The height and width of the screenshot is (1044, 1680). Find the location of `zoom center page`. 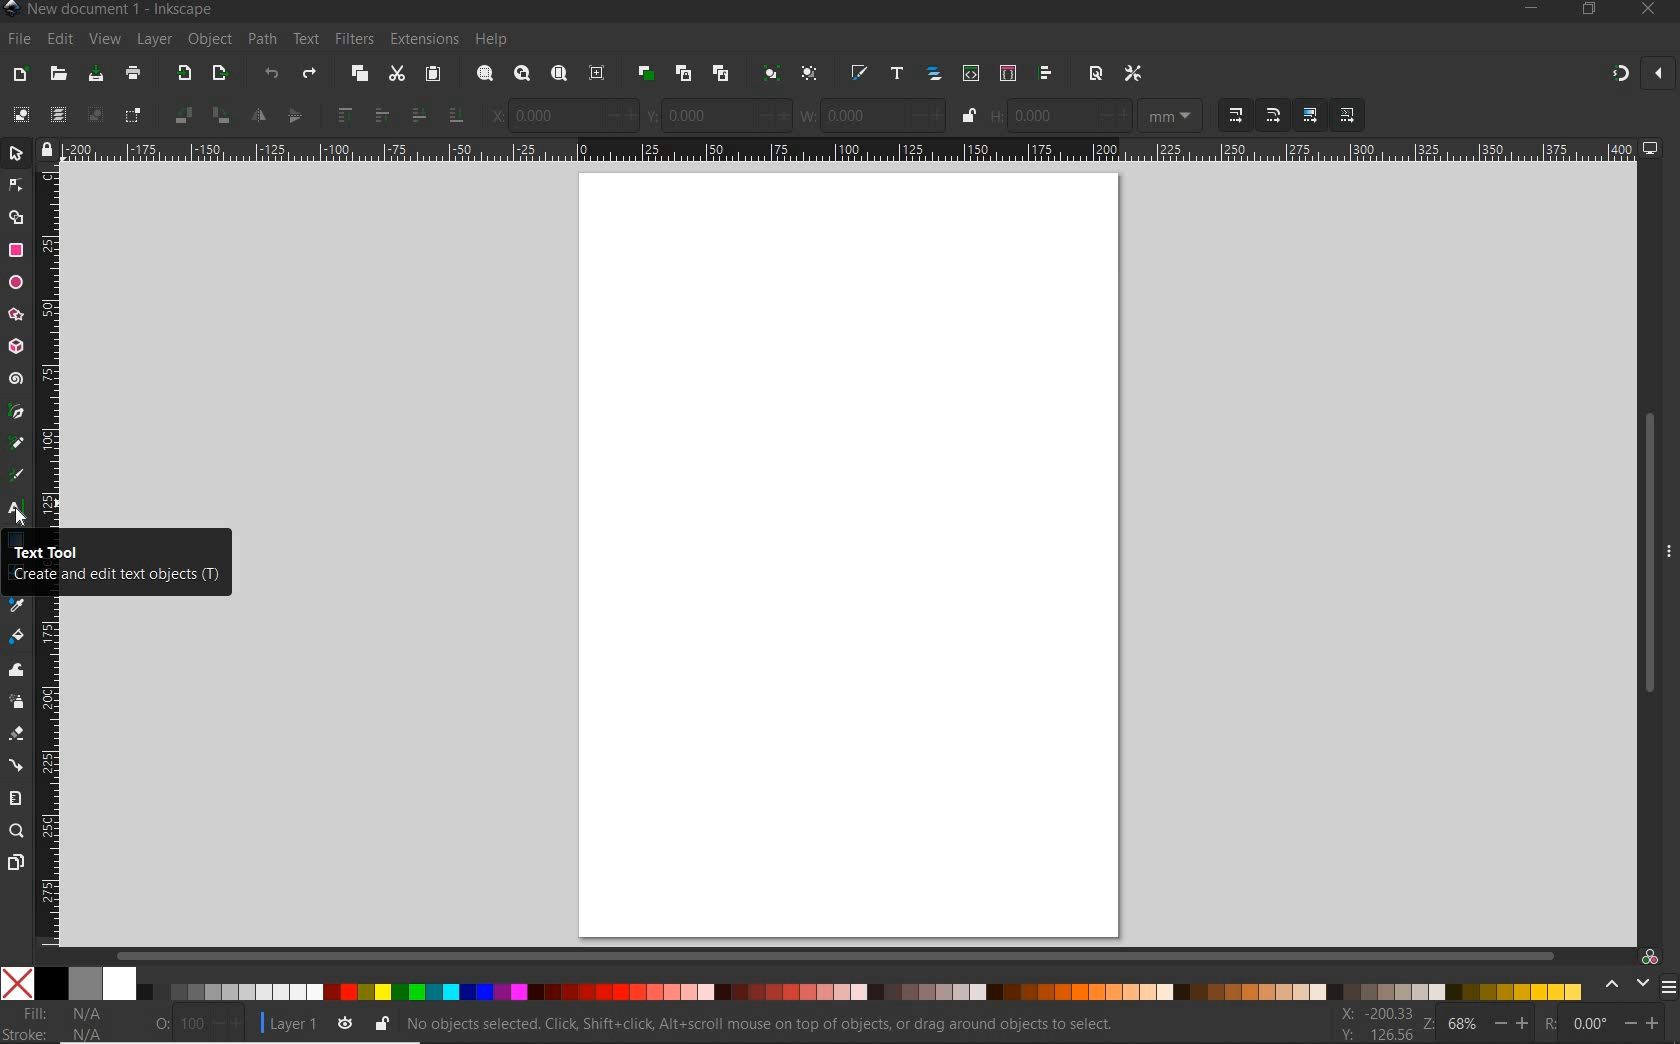

zoom center page is located at coordinates (598, 73).